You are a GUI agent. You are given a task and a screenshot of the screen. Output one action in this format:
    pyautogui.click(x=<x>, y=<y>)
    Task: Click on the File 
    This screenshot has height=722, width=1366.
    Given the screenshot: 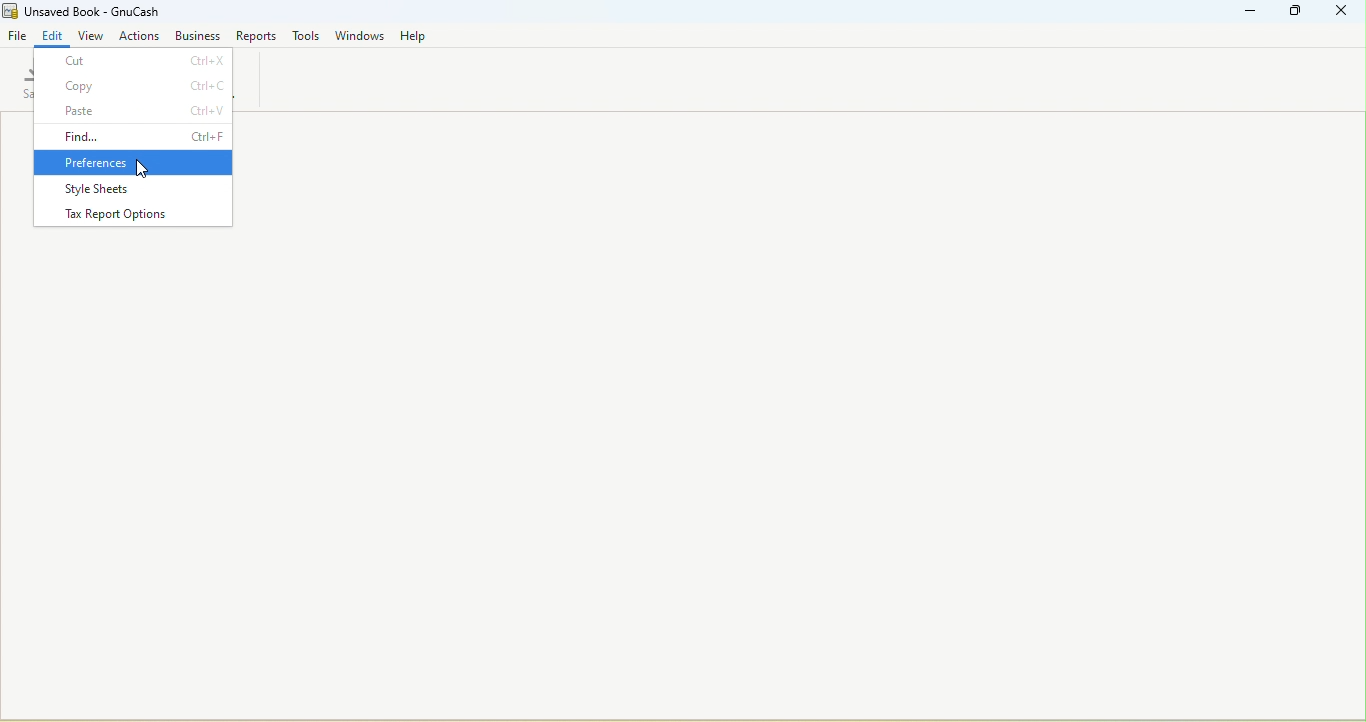 What is the action you would take?
    pyautogui.click(x=17, y=36)
    